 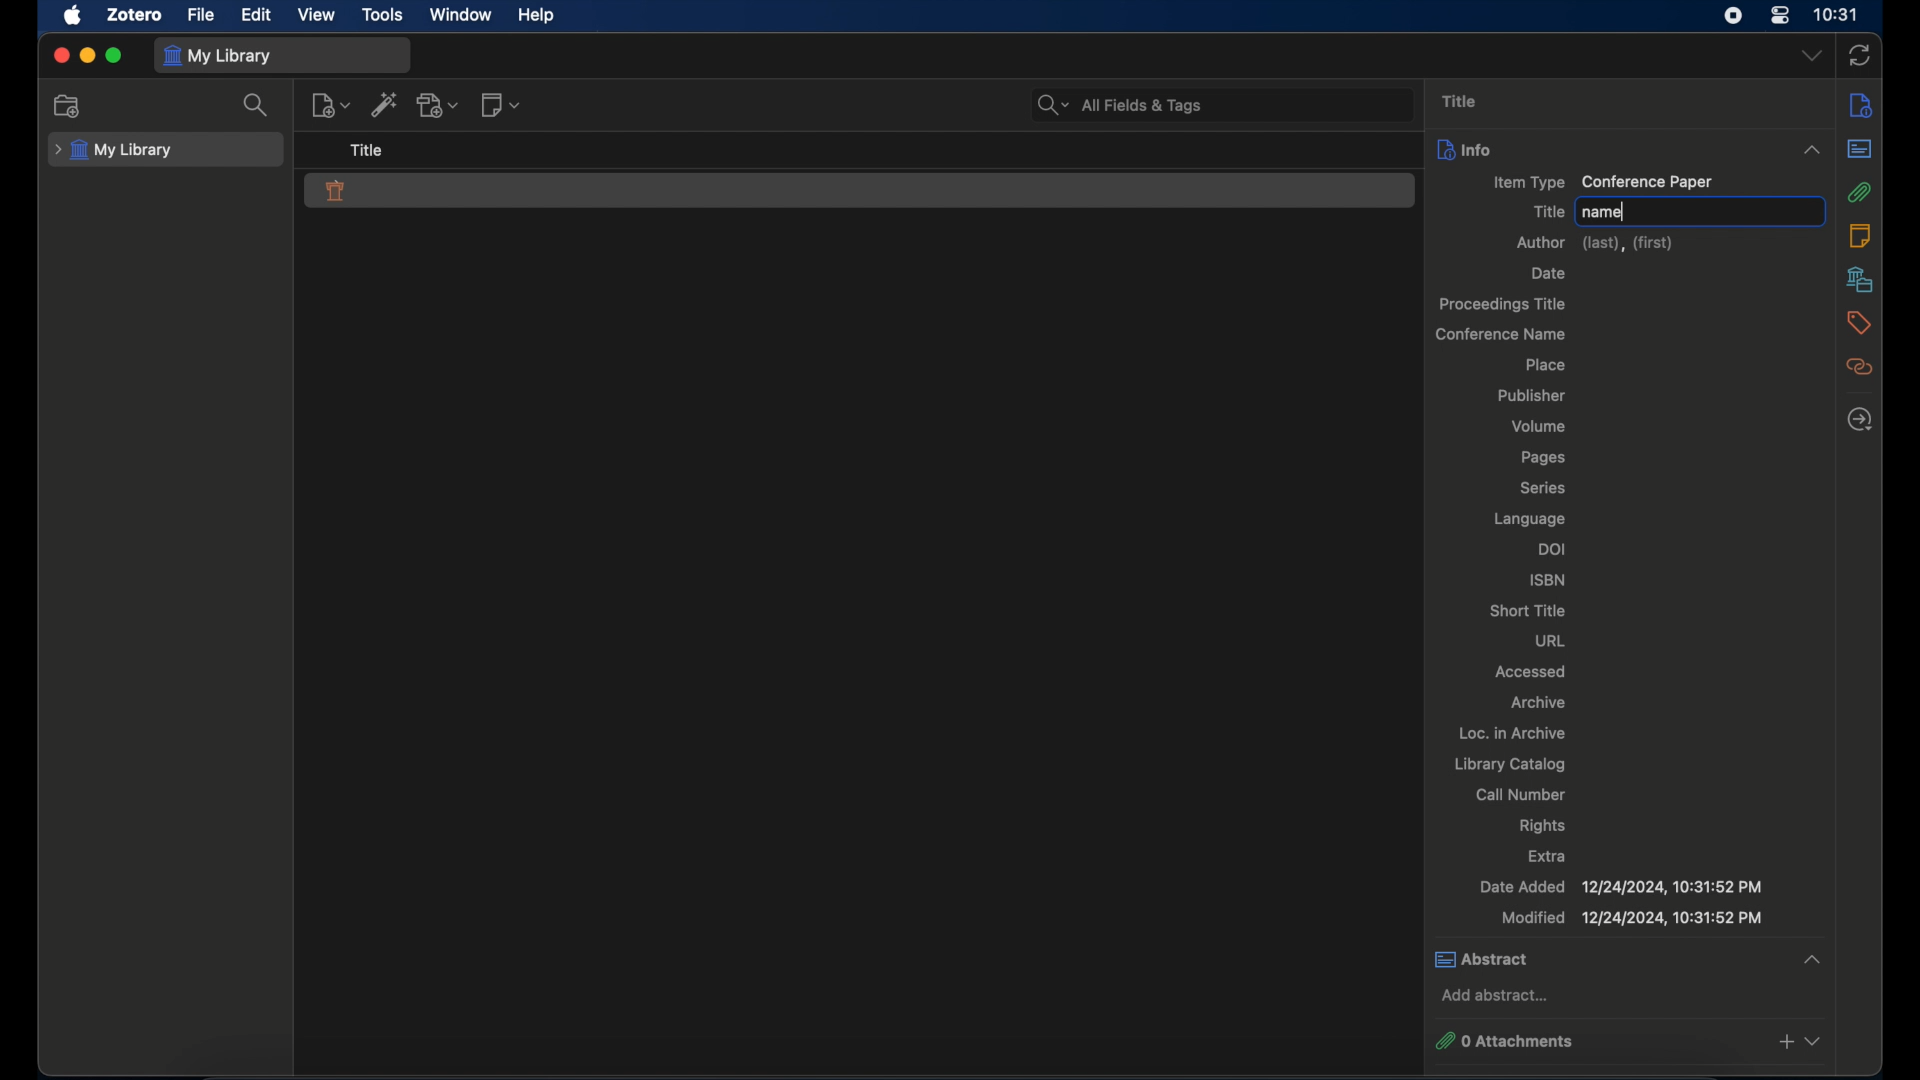 I want to click on date added, so click(x=1621, y=887).